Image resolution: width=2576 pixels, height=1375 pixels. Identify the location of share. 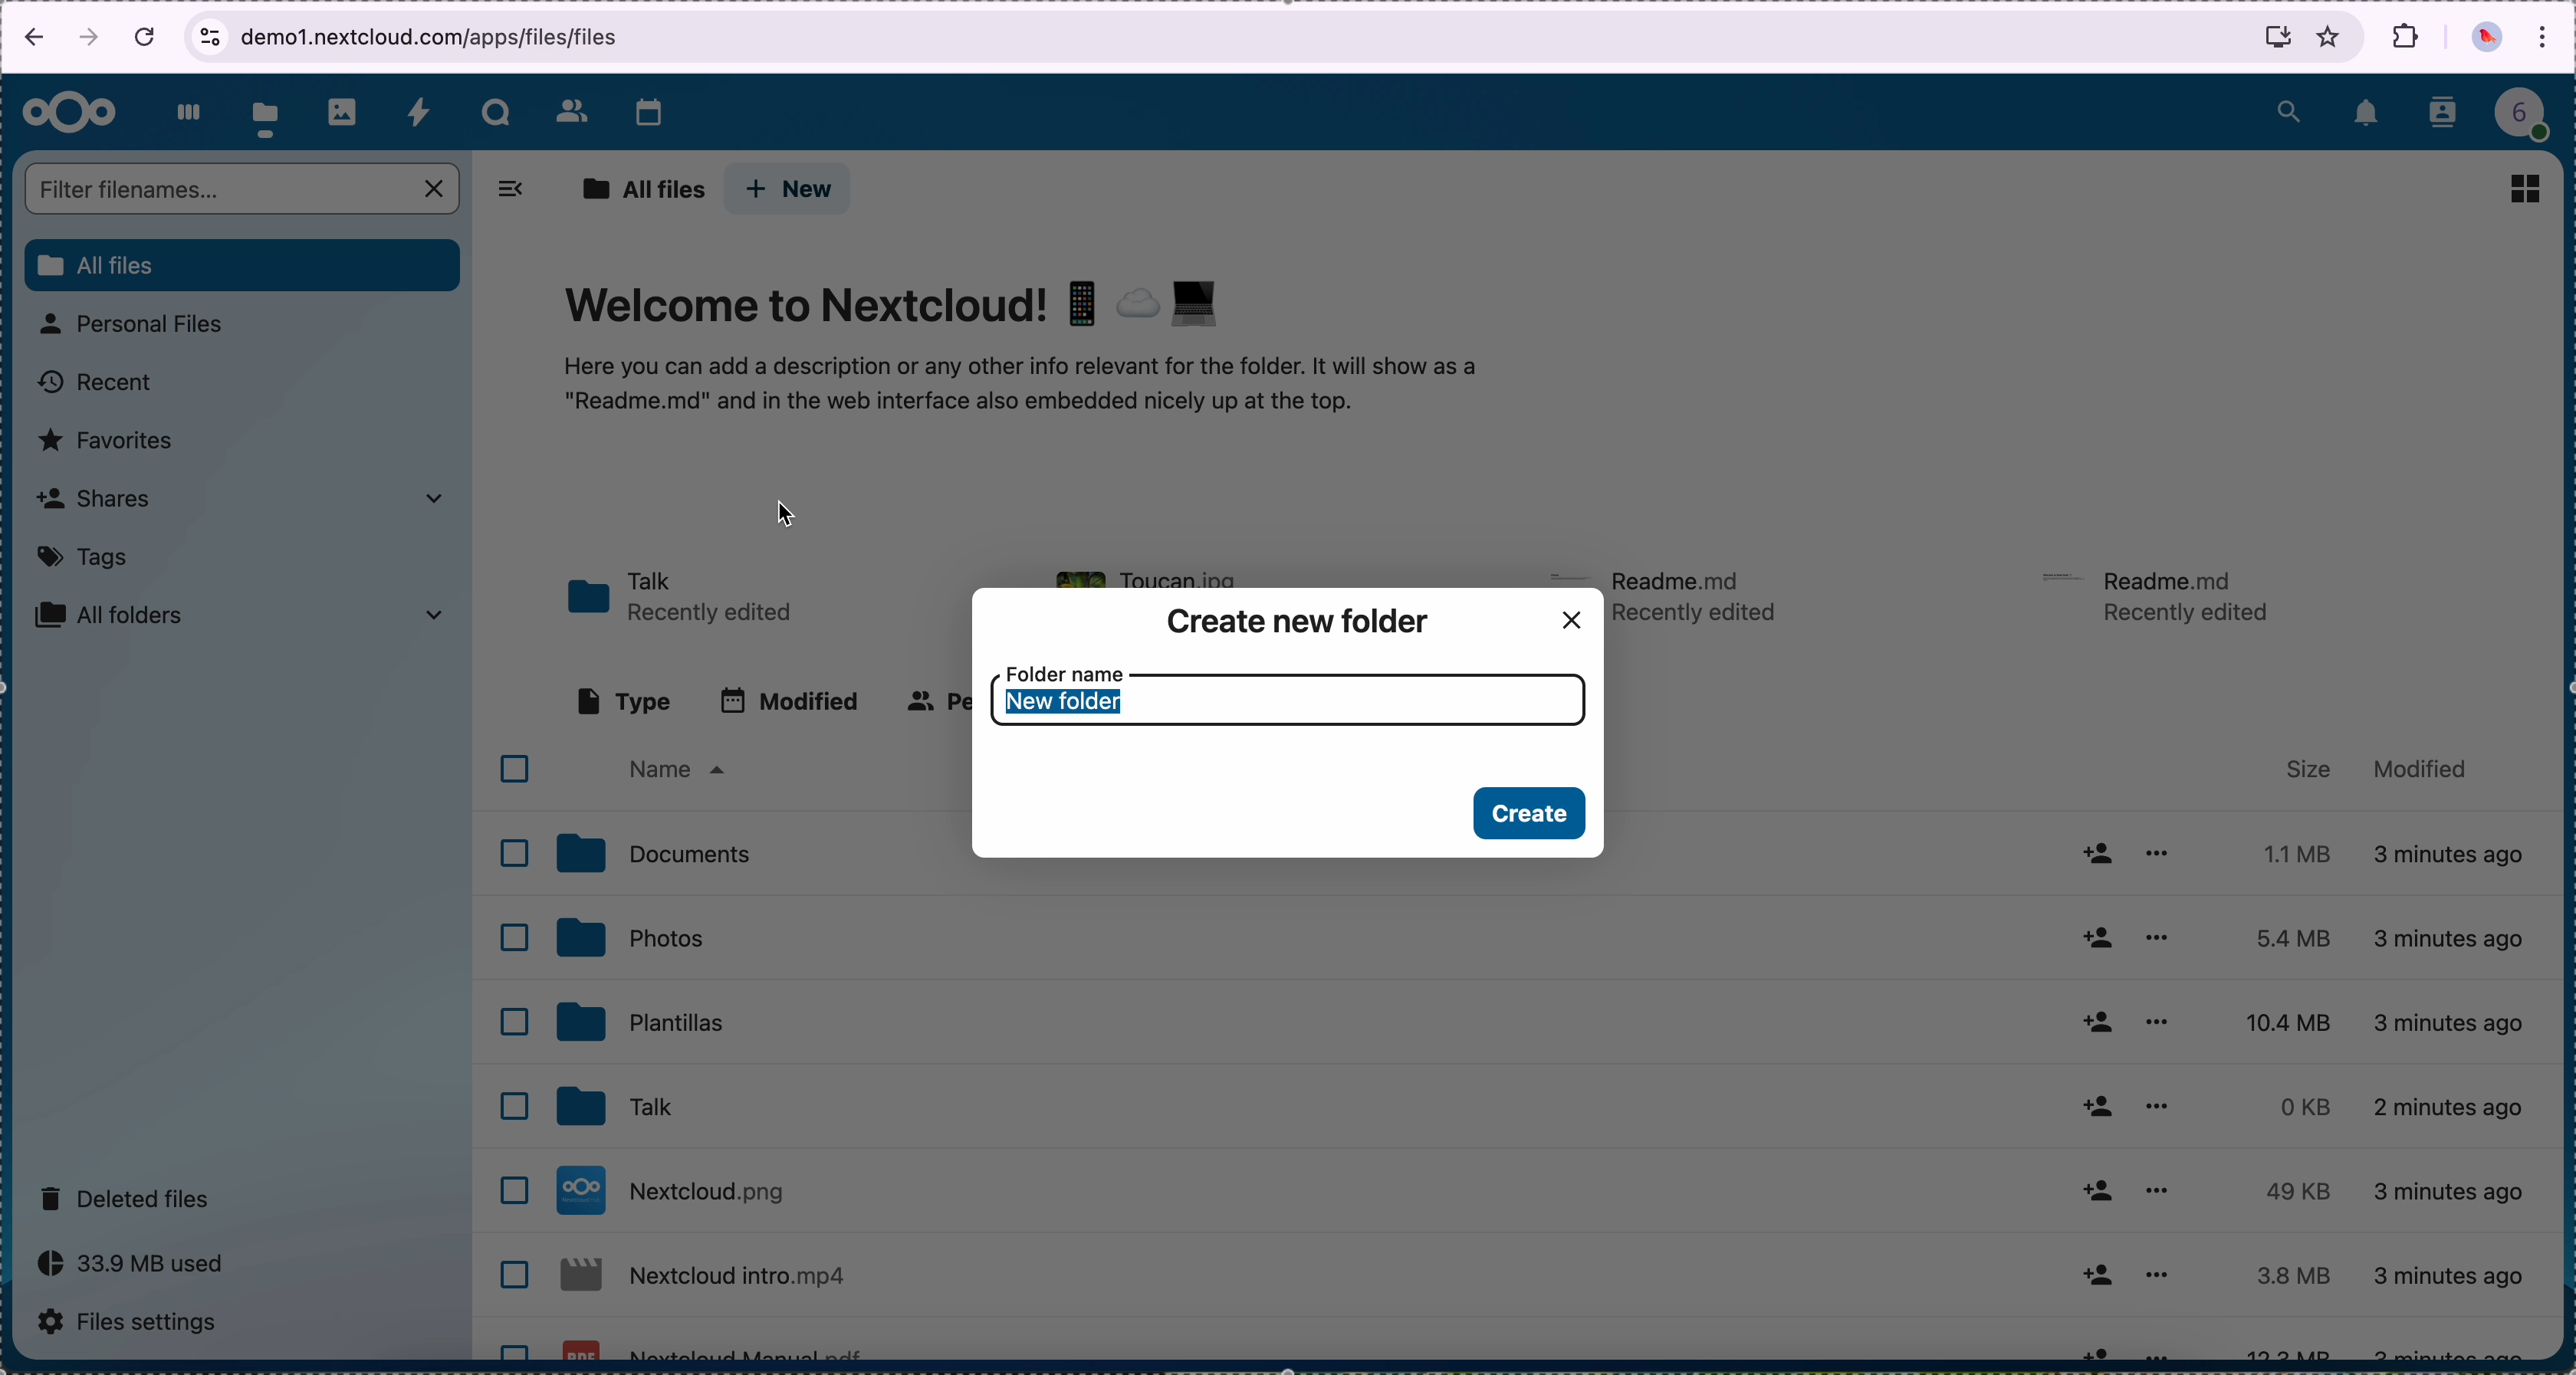
(2094, 853).